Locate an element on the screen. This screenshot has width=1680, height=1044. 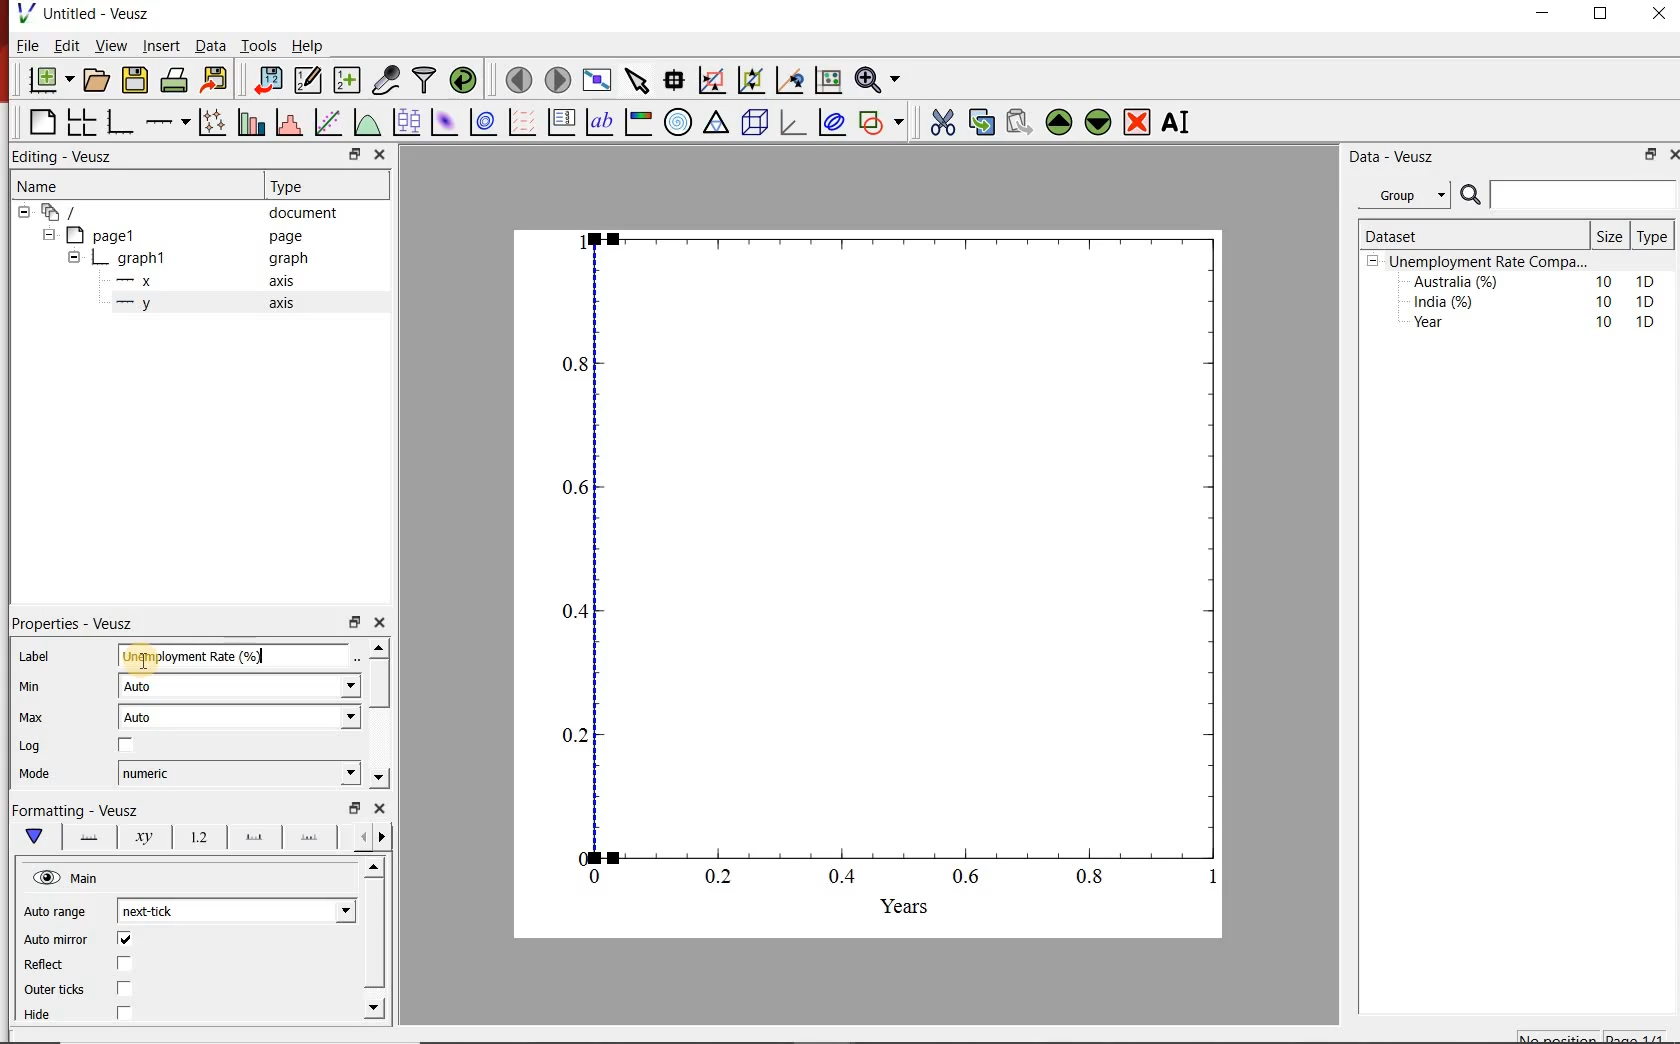
caputure remote data is located at coordinates (388, 79).